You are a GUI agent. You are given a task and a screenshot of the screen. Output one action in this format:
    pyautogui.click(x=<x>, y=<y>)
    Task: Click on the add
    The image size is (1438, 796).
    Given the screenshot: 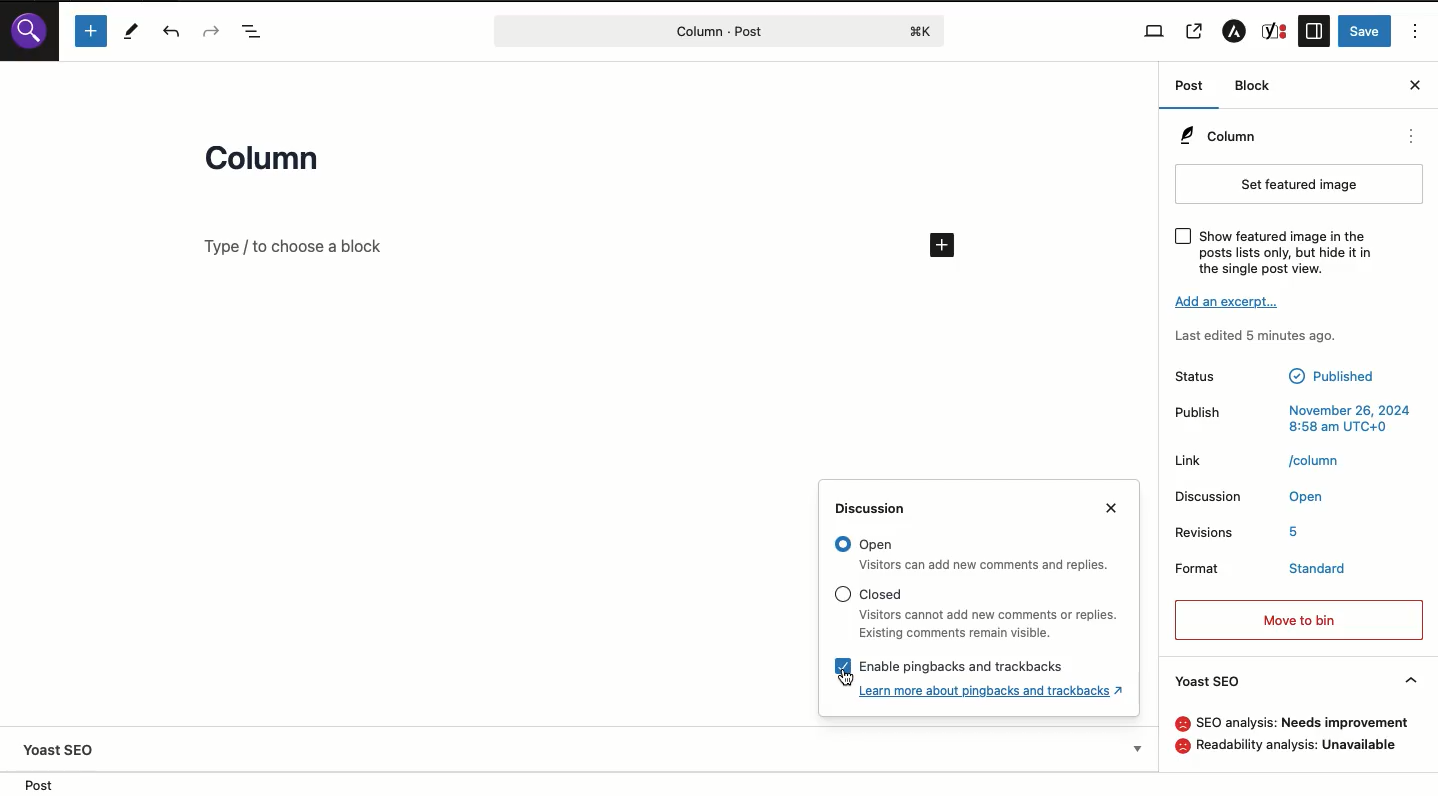 What is the action you would take?
    pyautogui.click(x=944, y=245)
    